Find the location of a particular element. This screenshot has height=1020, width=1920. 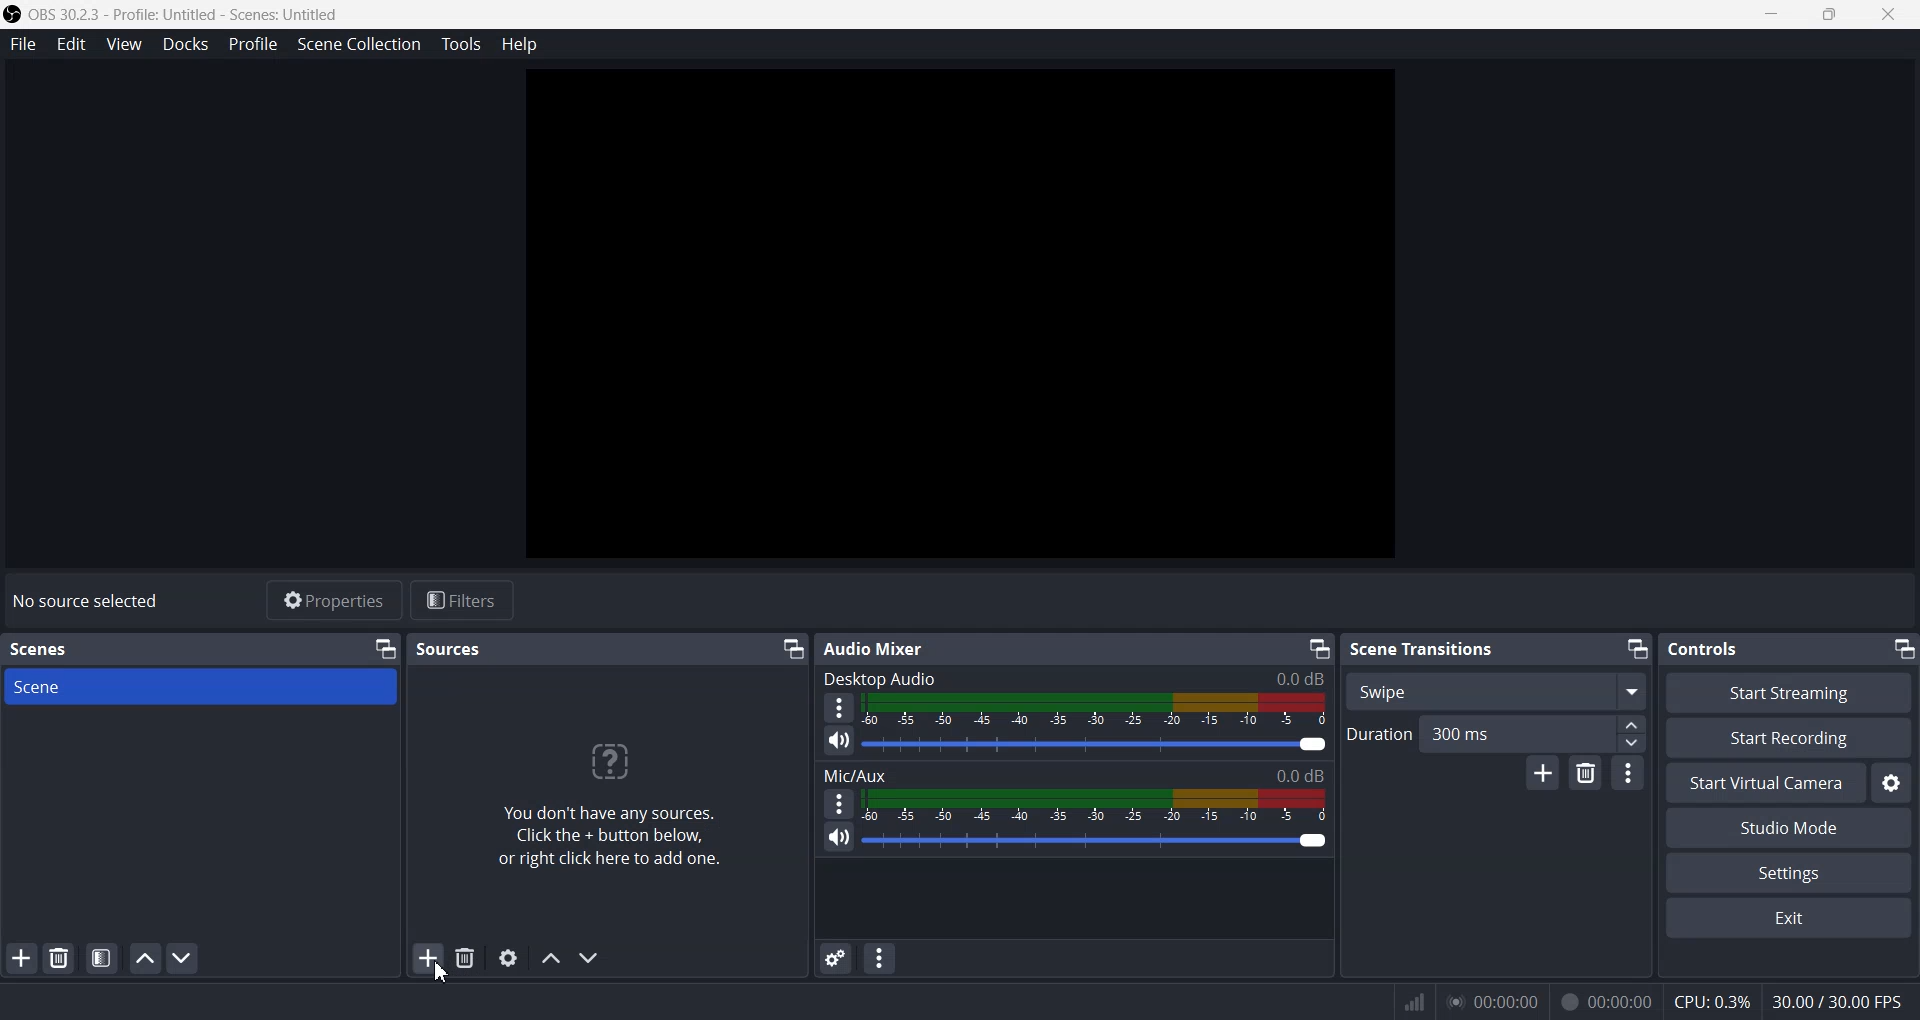

Remove selected Sources is located at coordinates (467, 957).